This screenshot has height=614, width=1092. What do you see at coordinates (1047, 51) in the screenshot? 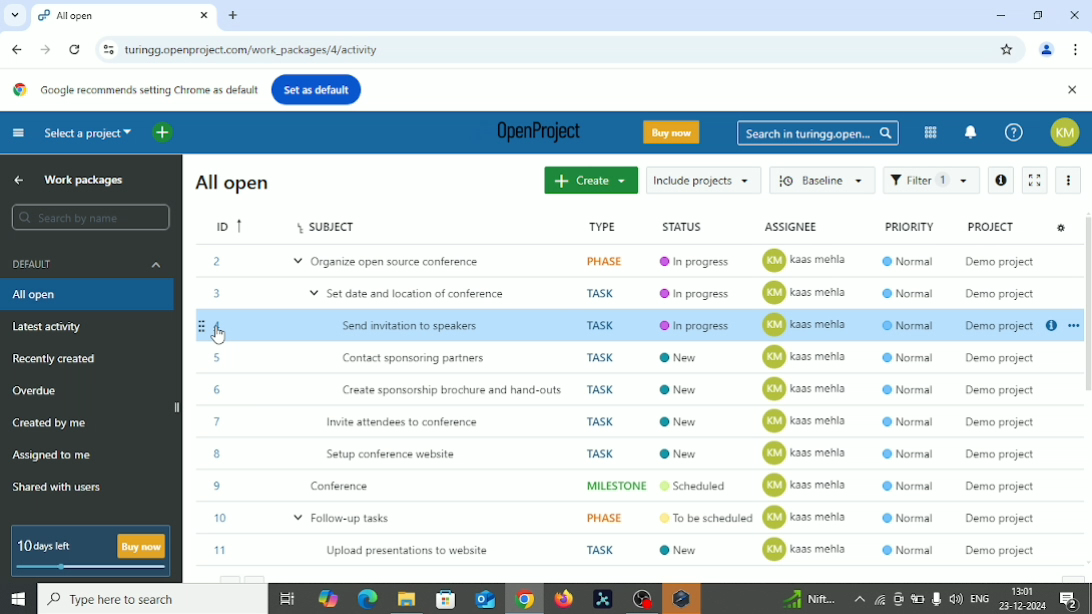
I see `Account` at bounding box center [1047, 51].